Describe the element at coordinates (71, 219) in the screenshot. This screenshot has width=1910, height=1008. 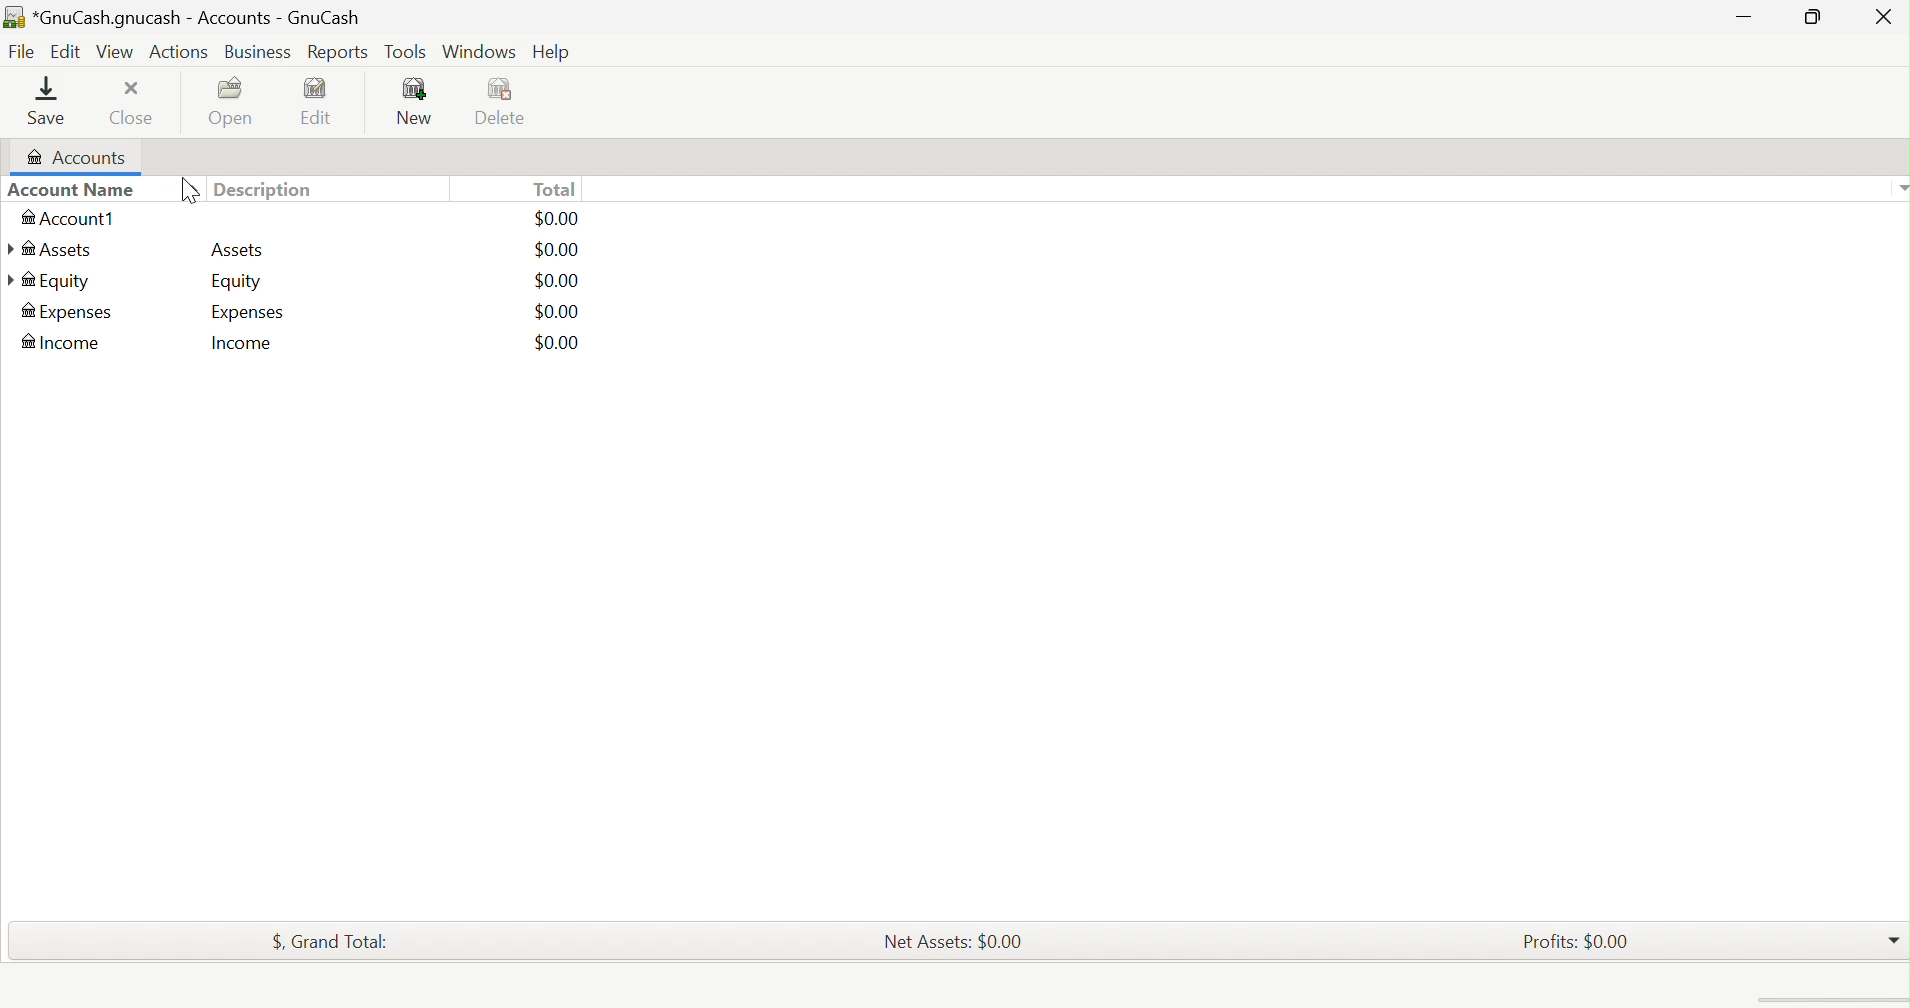
I see `Account1` at that location.